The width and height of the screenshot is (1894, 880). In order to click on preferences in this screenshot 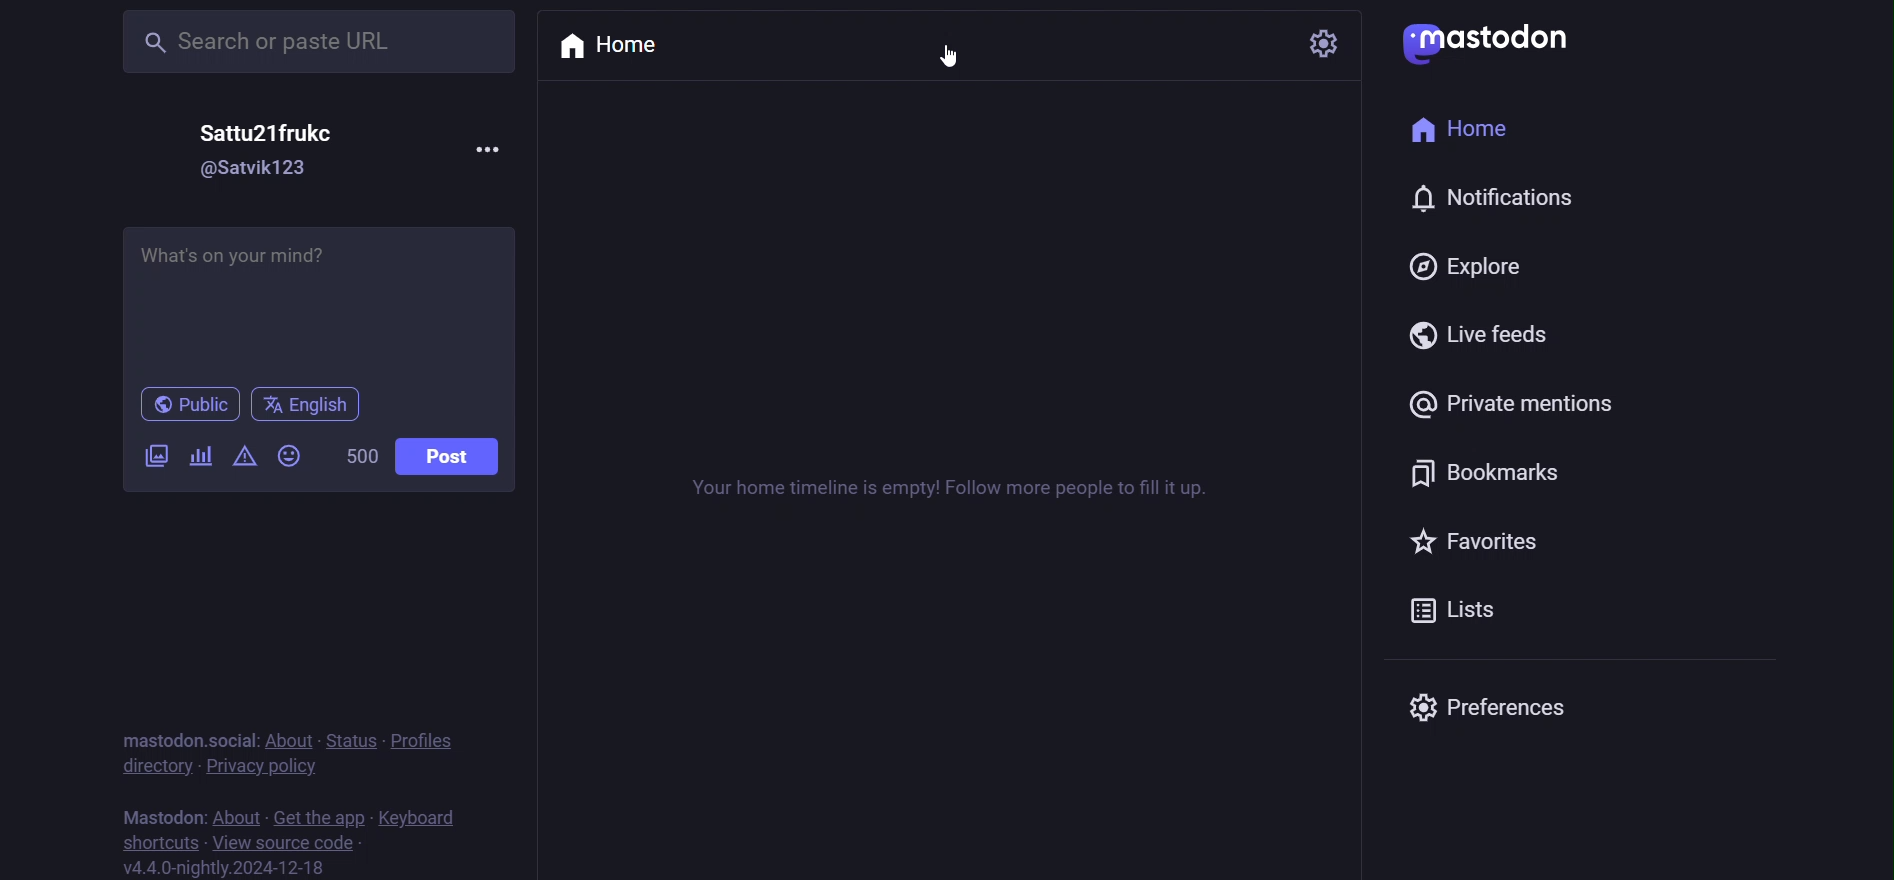, I will do `click(1495, 707)`.